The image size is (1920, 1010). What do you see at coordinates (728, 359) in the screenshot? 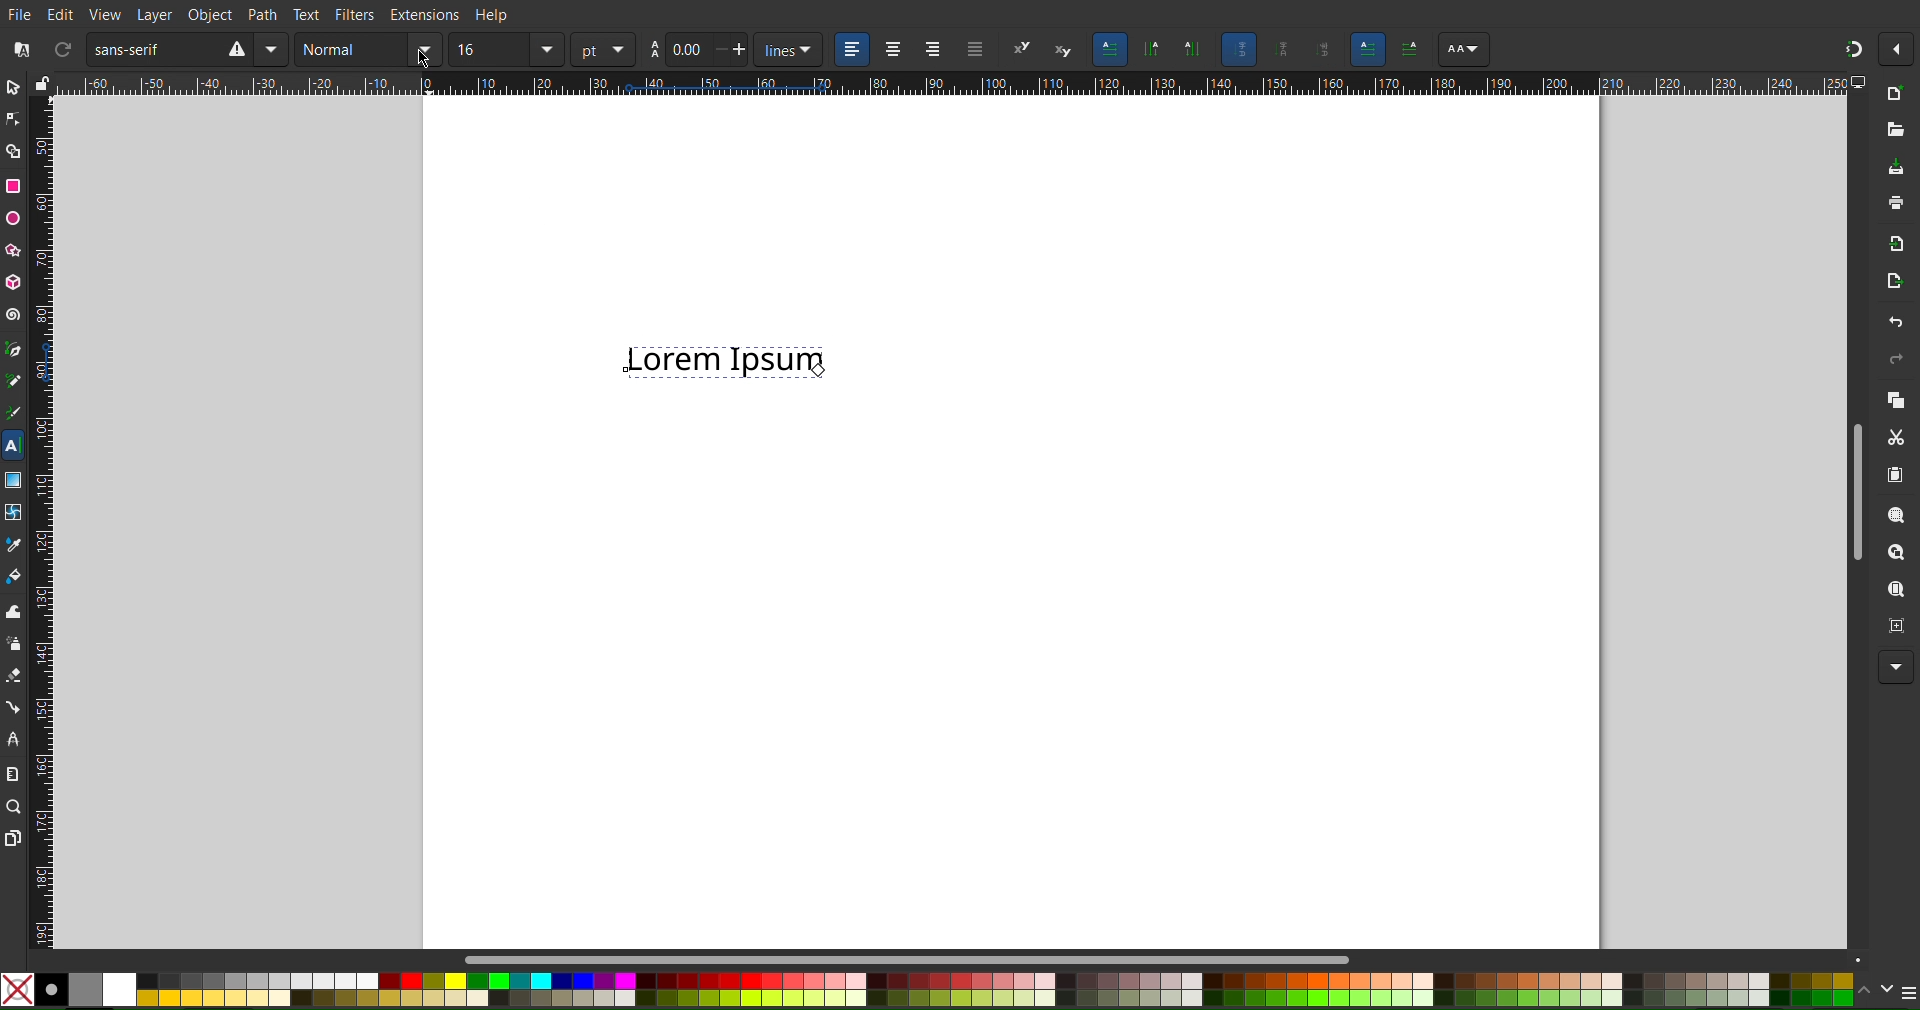
I see `Text` at bounding box center [728, 359].